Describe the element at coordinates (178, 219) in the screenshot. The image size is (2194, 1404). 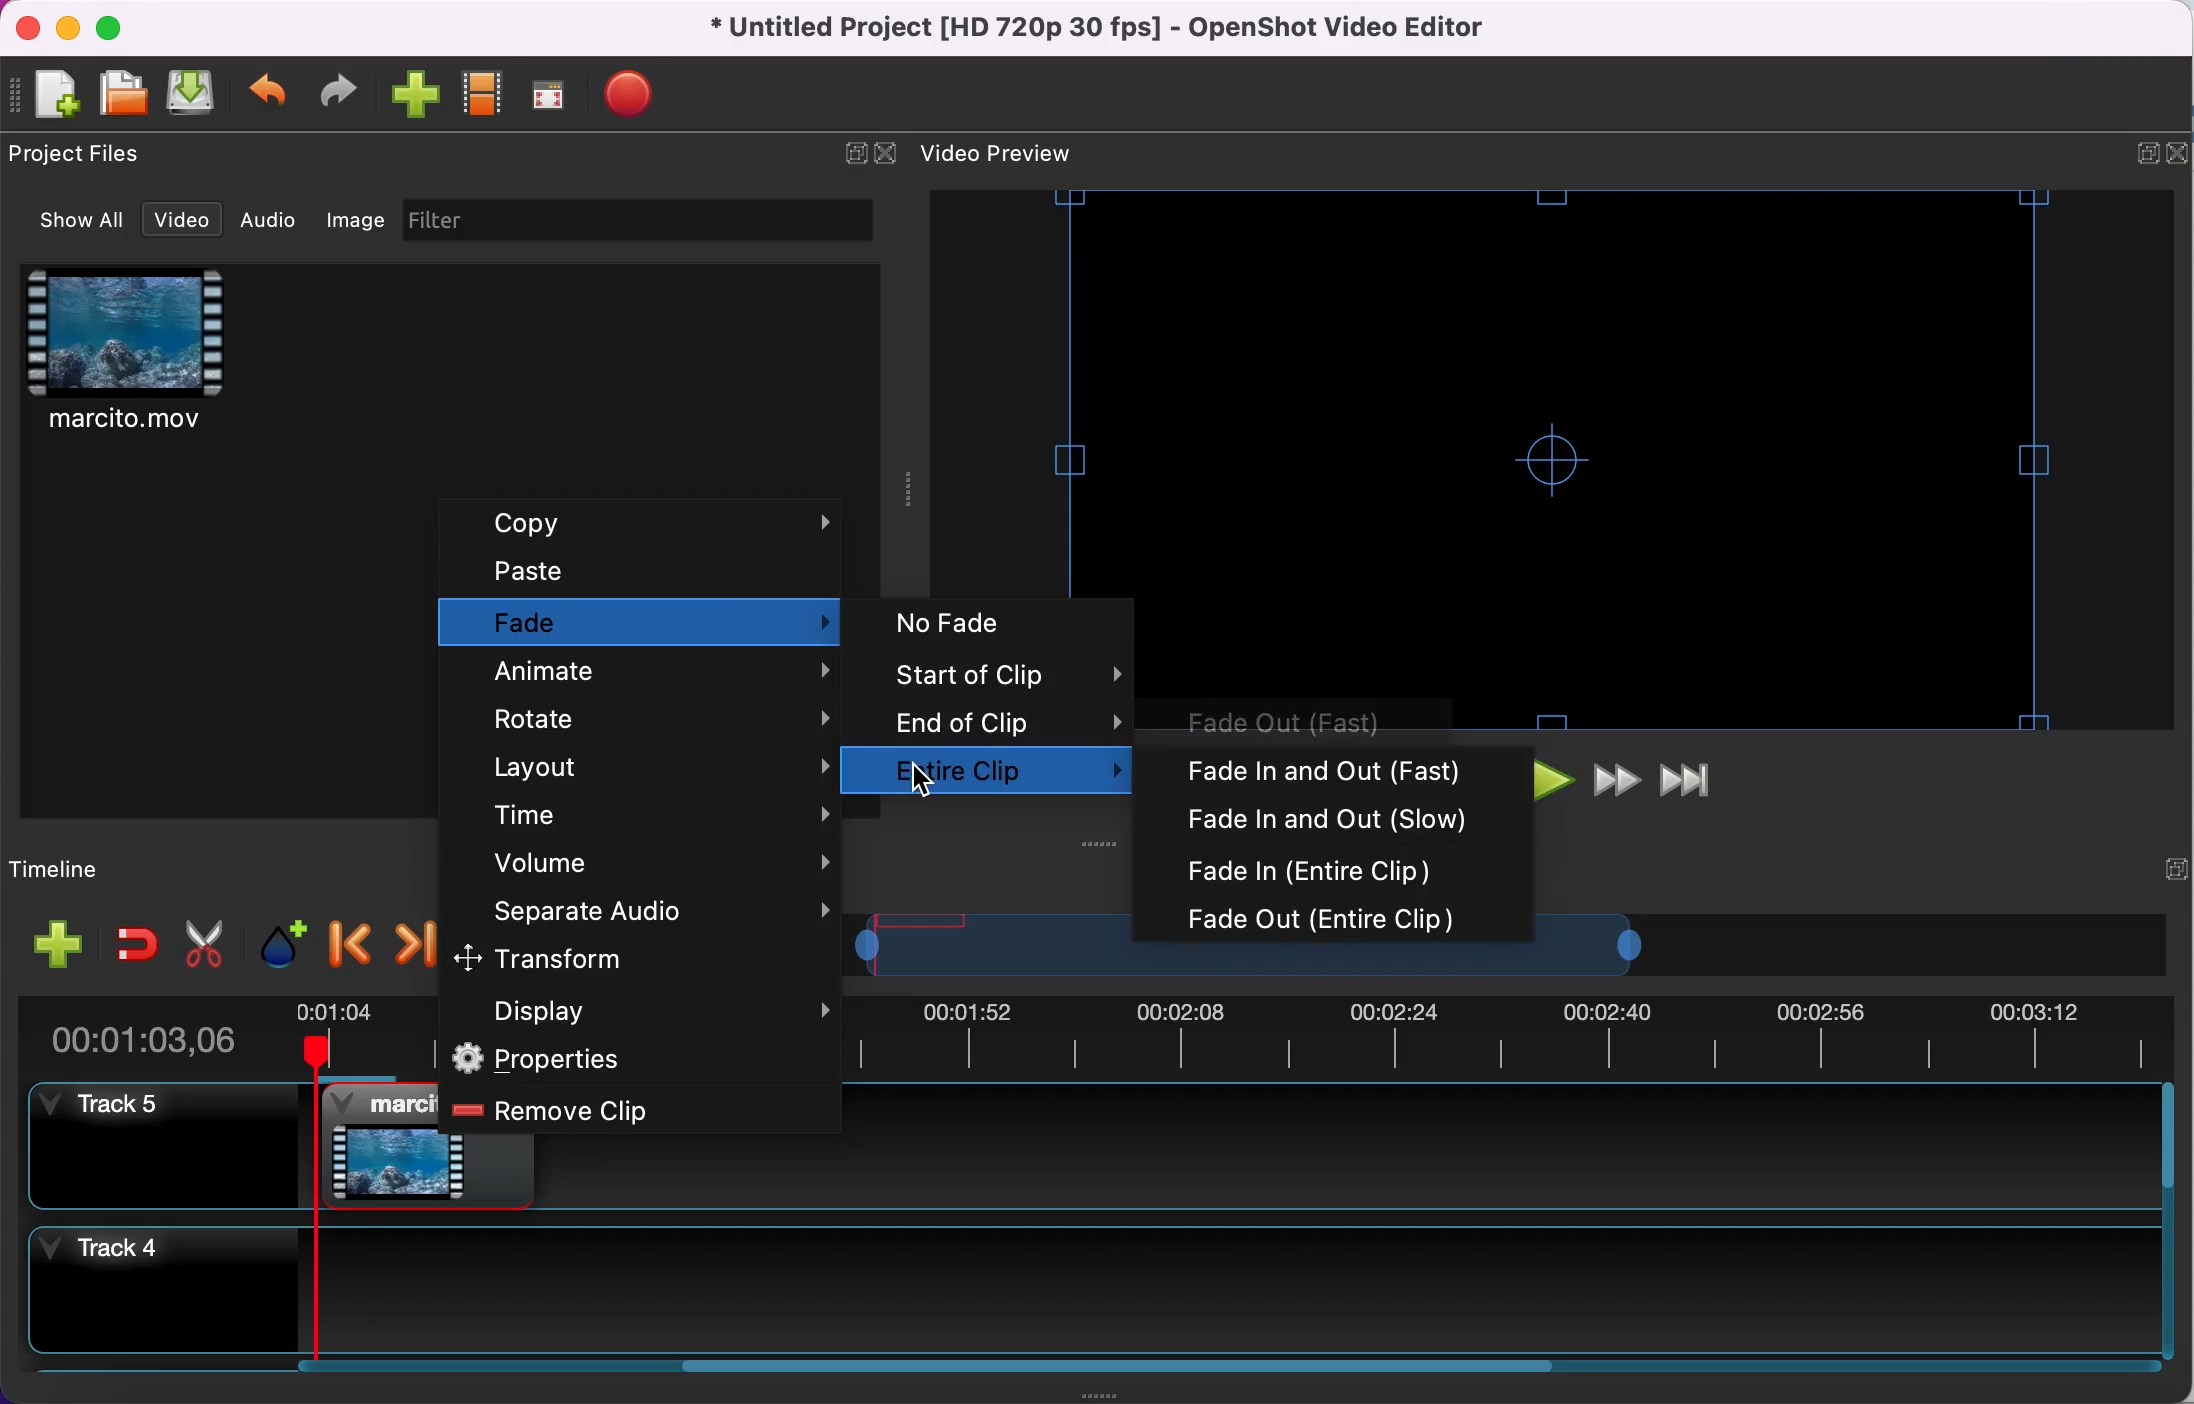
I see `video` at that location.